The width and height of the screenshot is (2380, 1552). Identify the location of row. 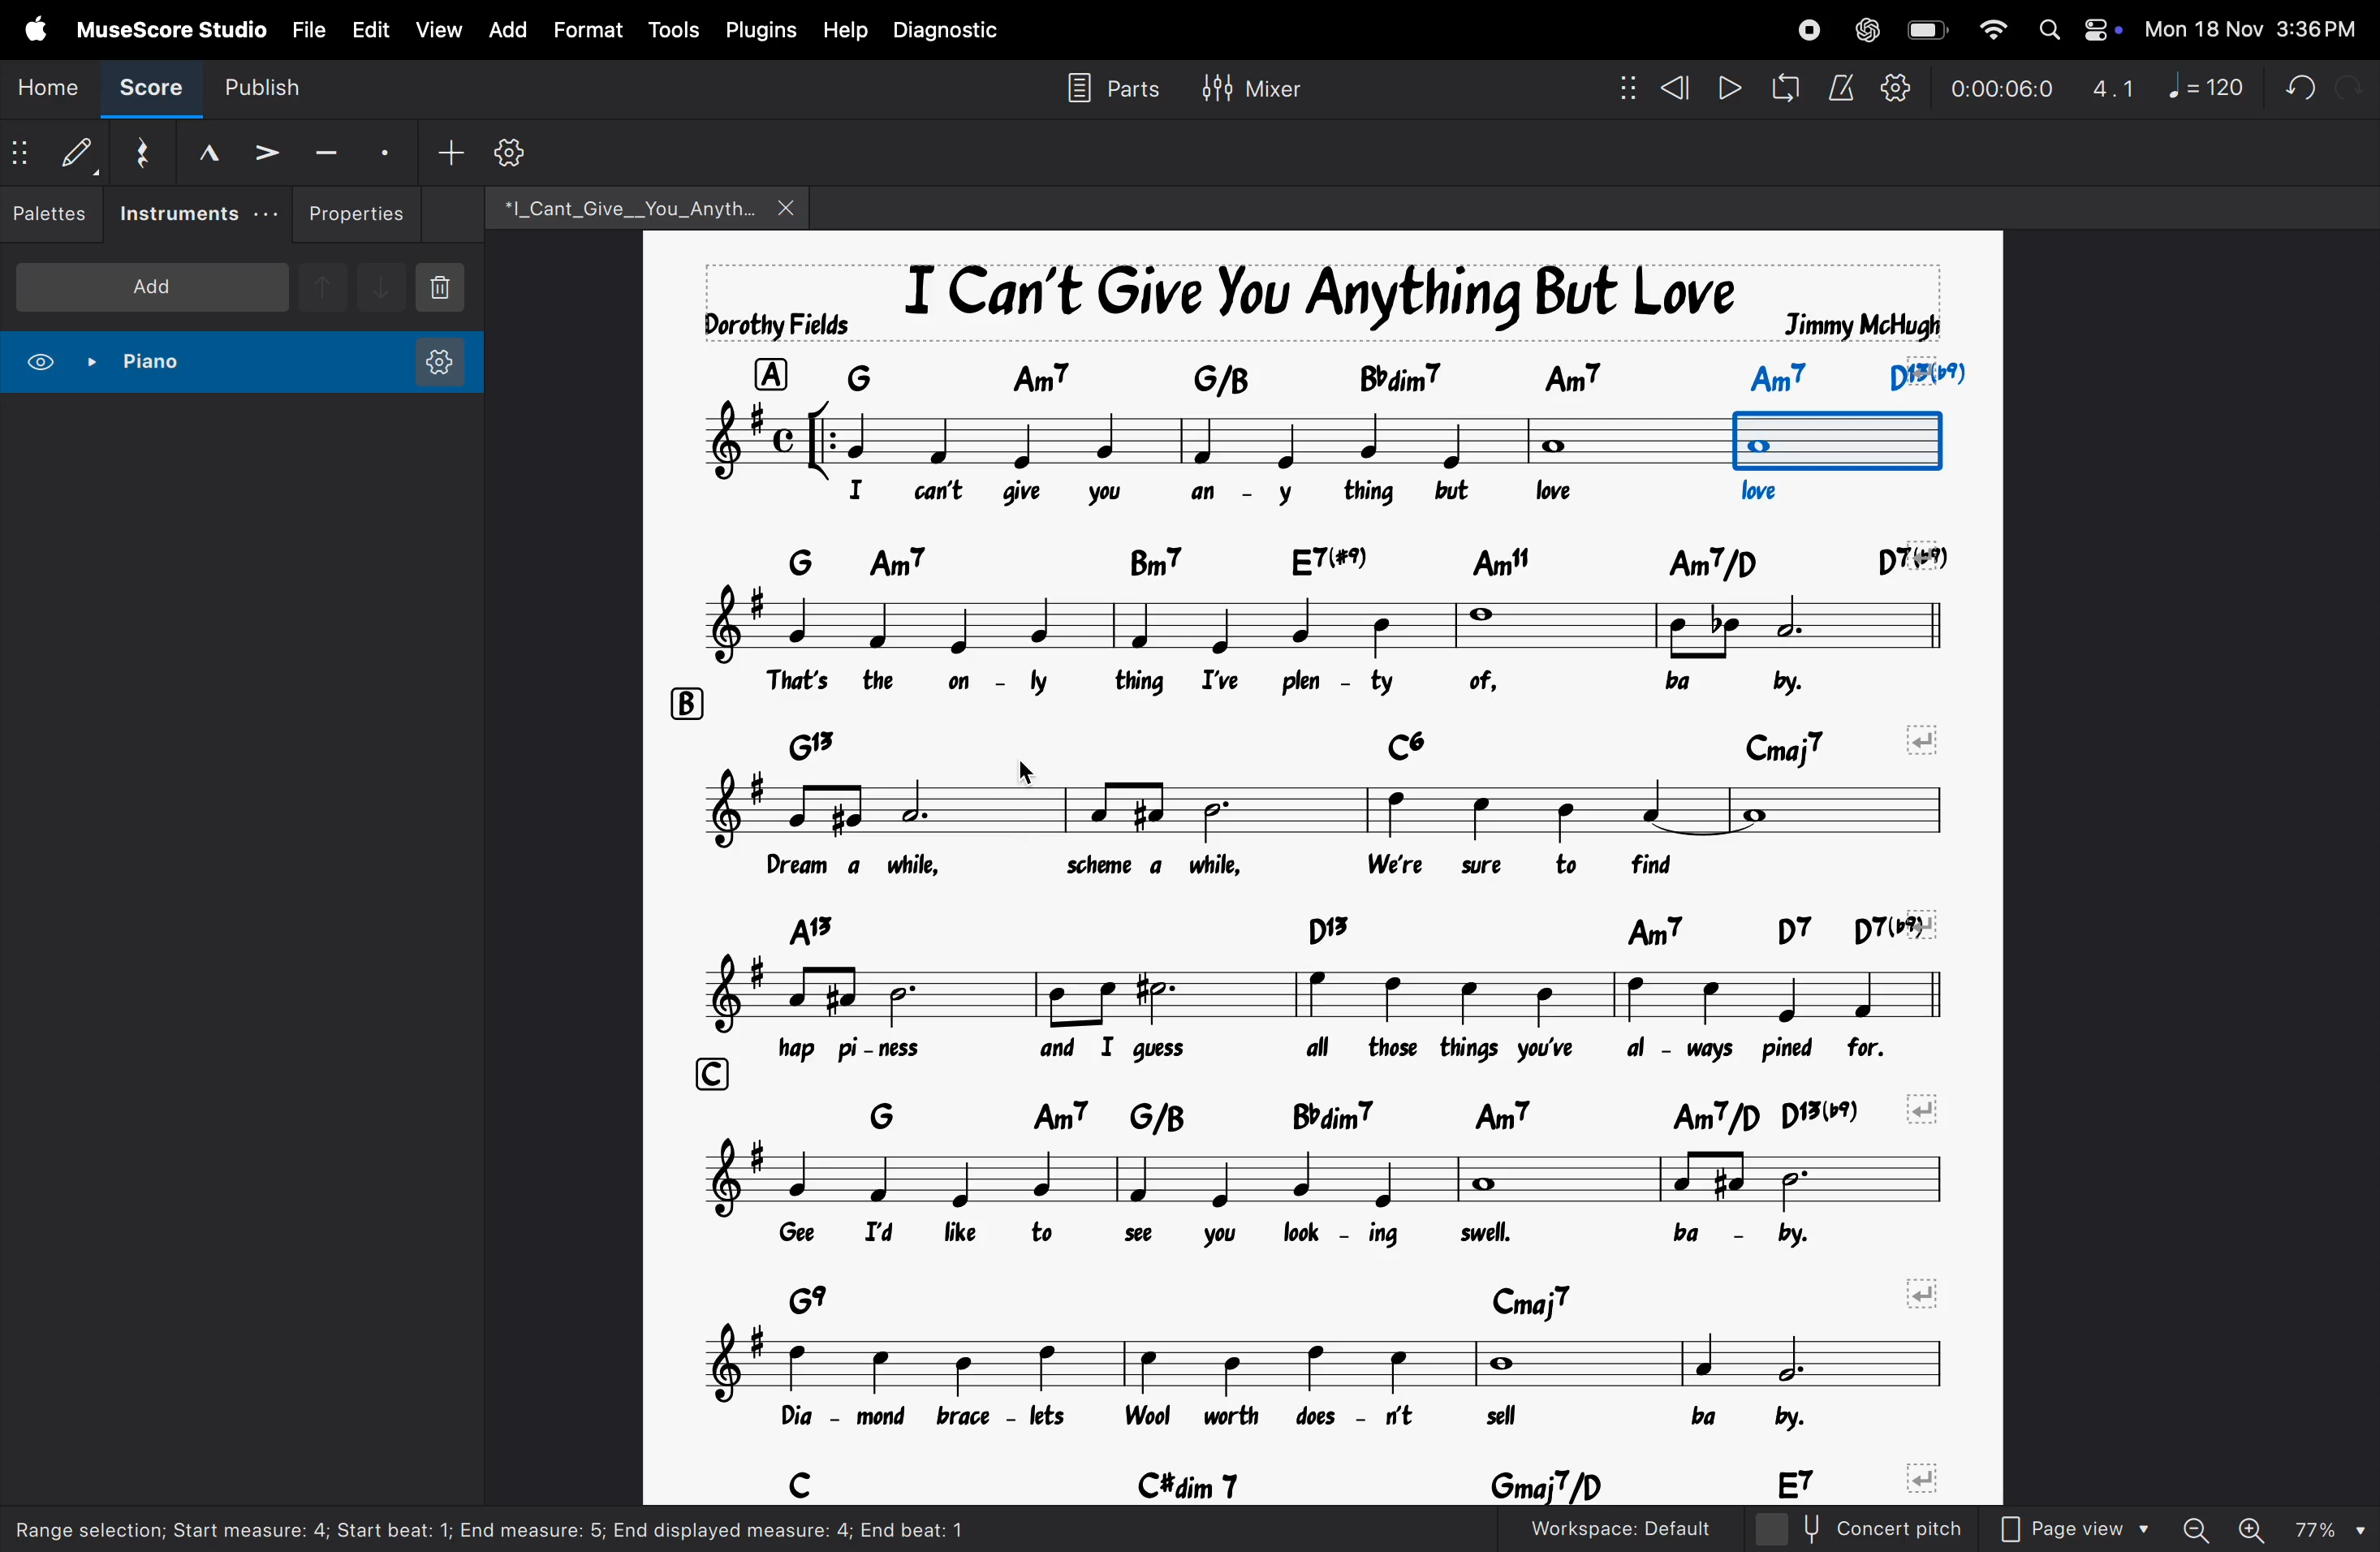
(770, 374).